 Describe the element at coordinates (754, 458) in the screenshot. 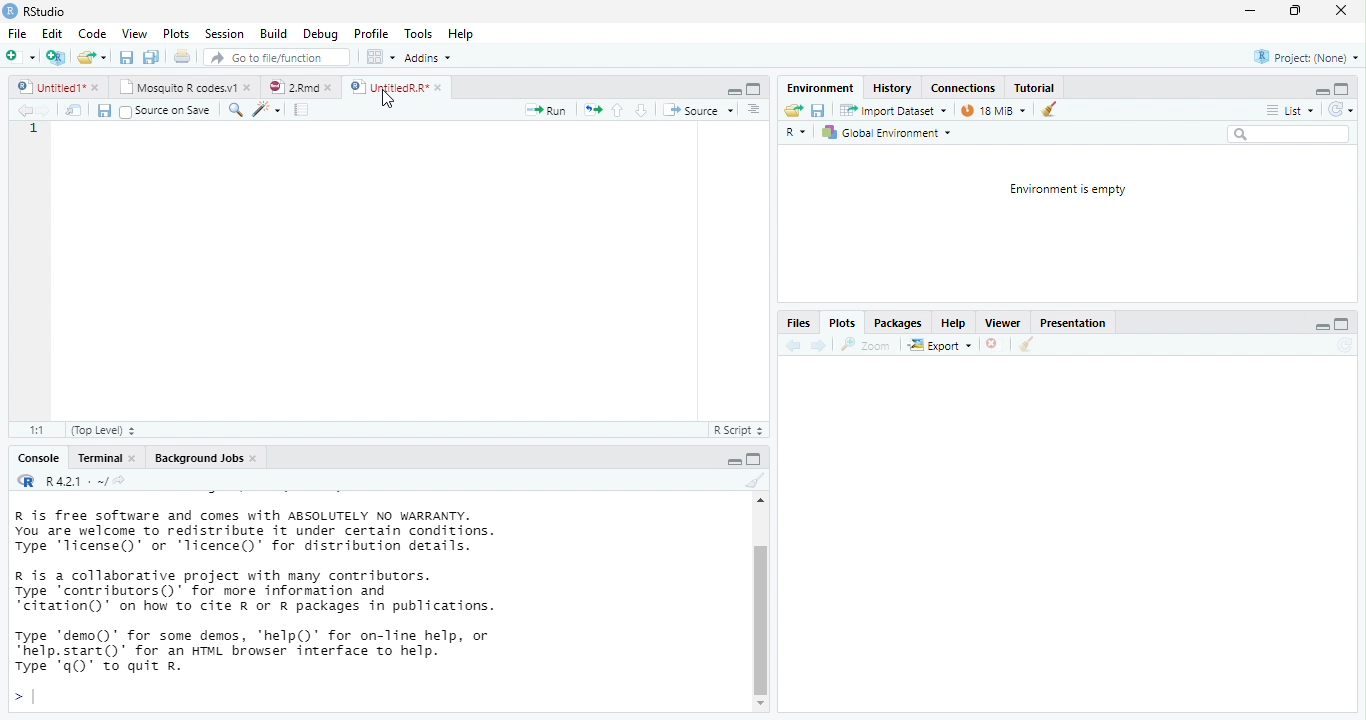

I see `minimize` at that location.